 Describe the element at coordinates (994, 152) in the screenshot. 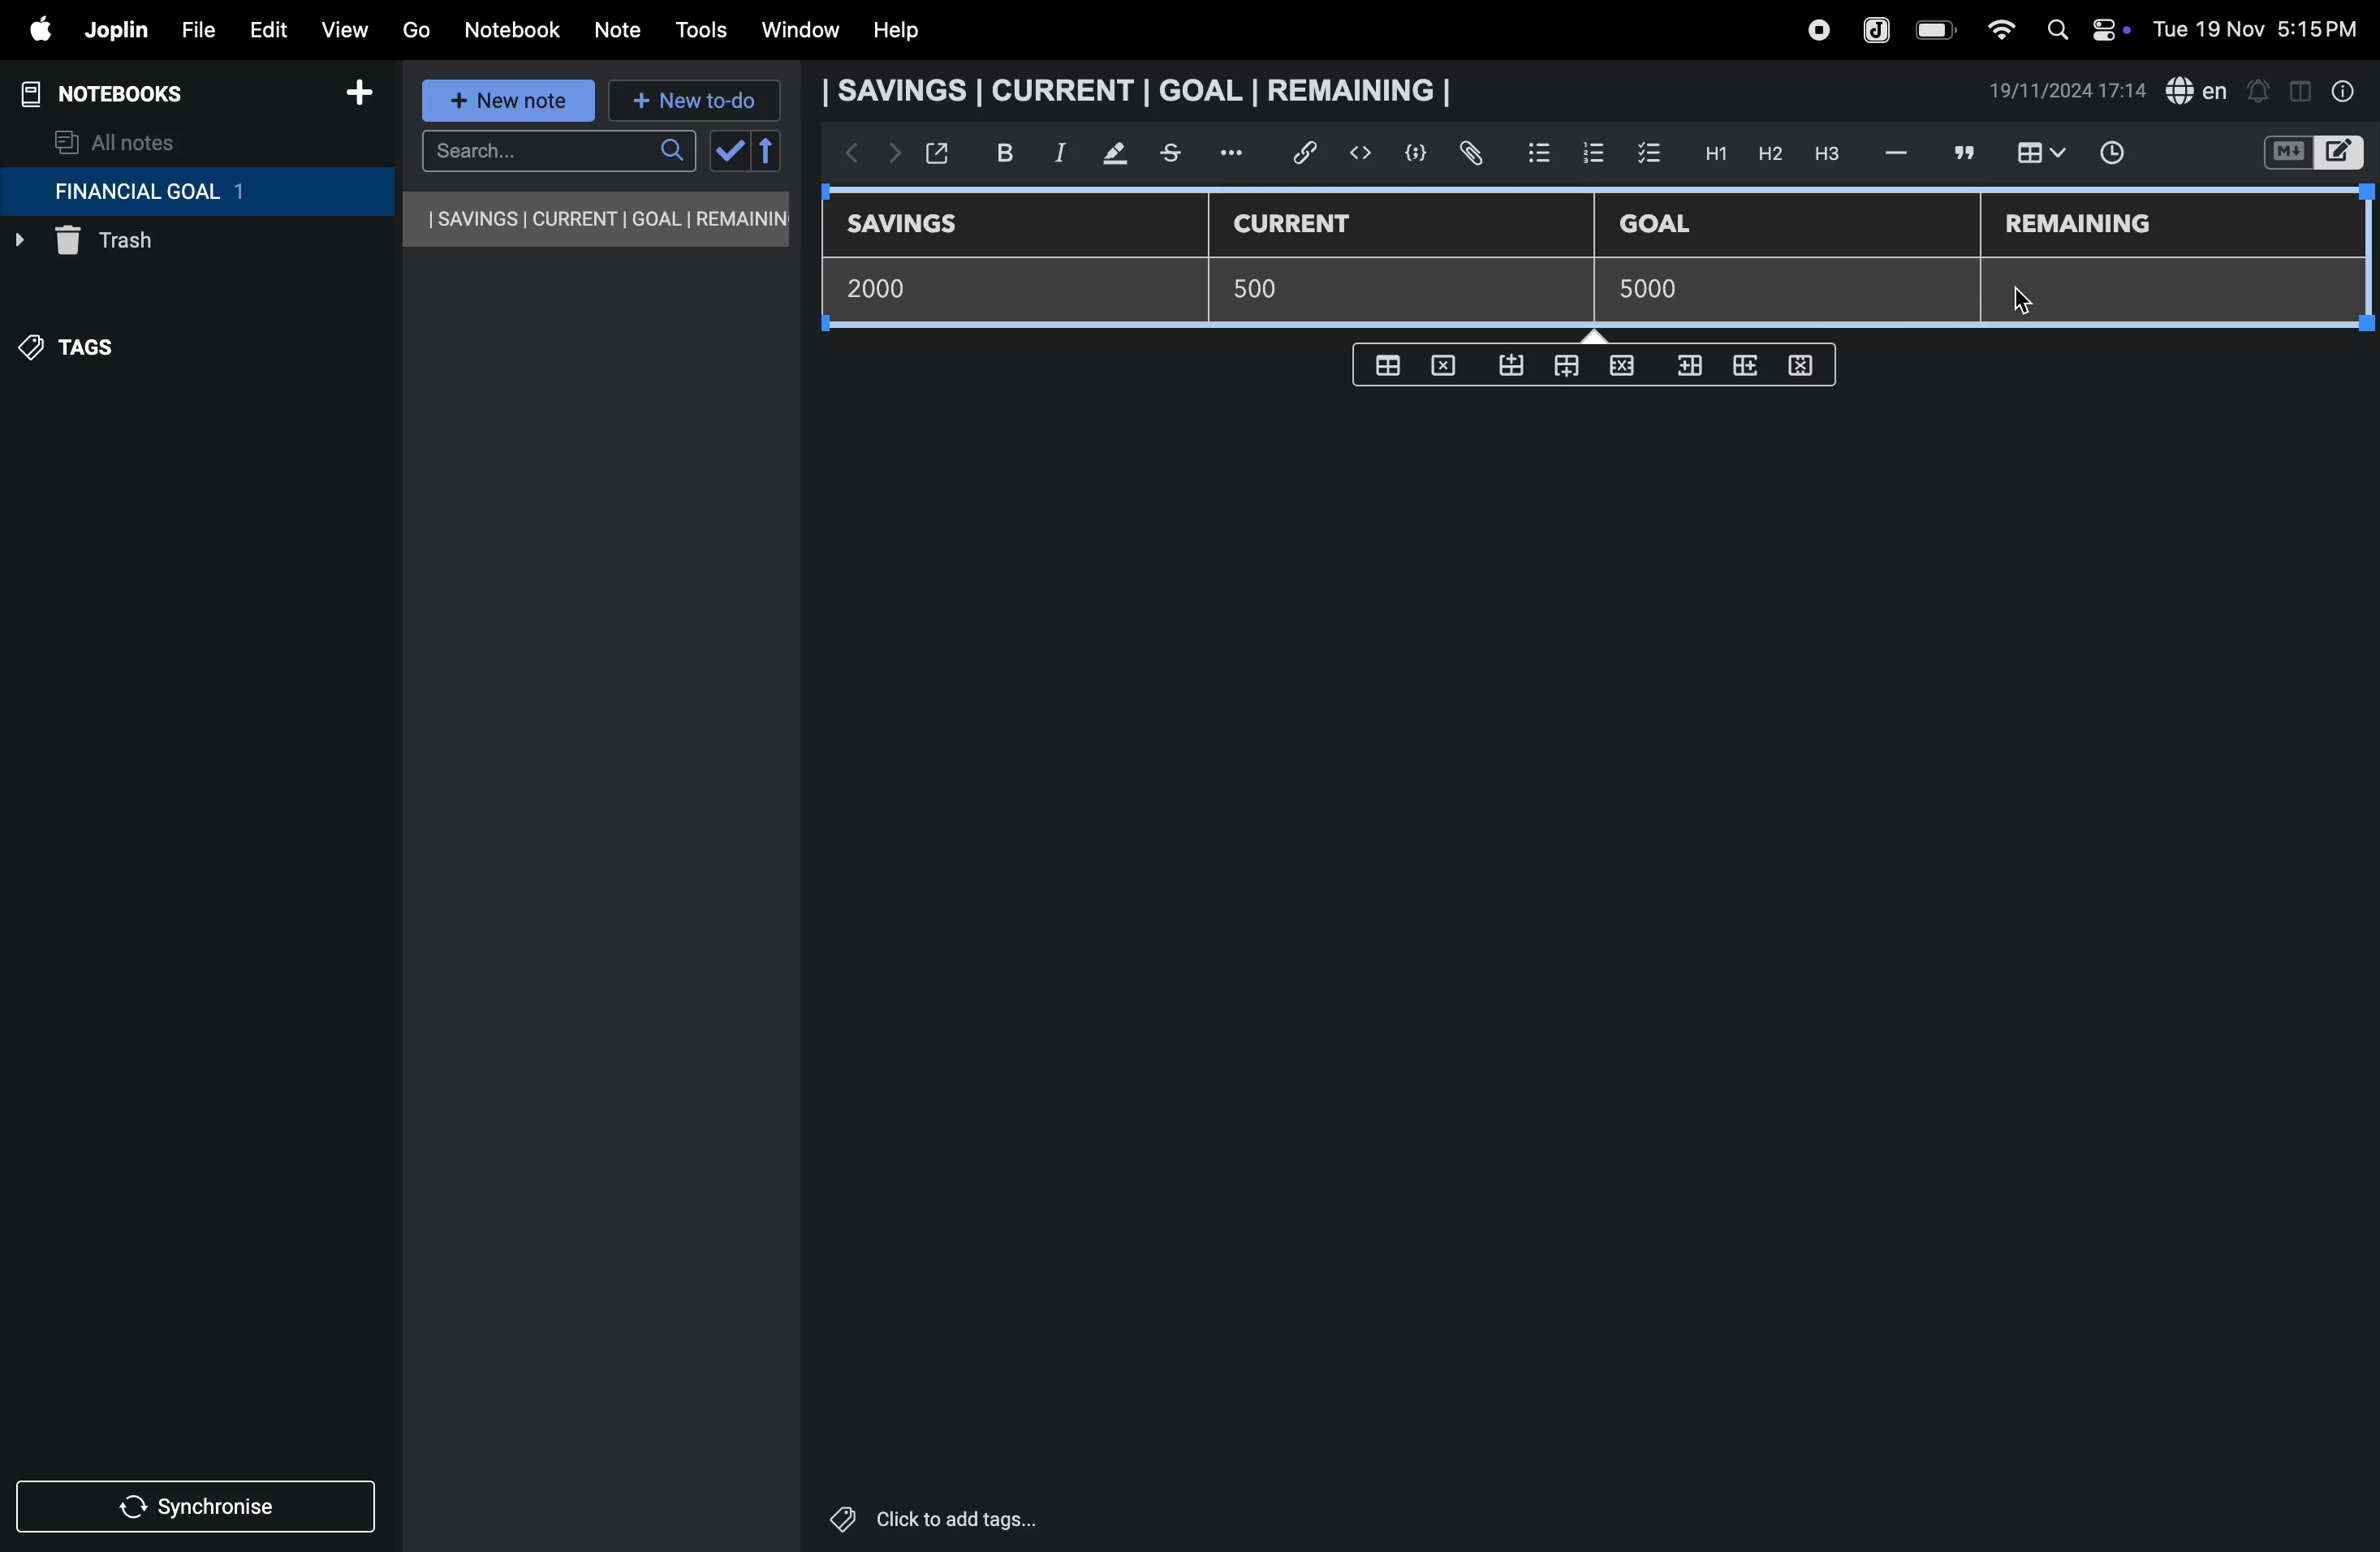

I see `bold` at that location.